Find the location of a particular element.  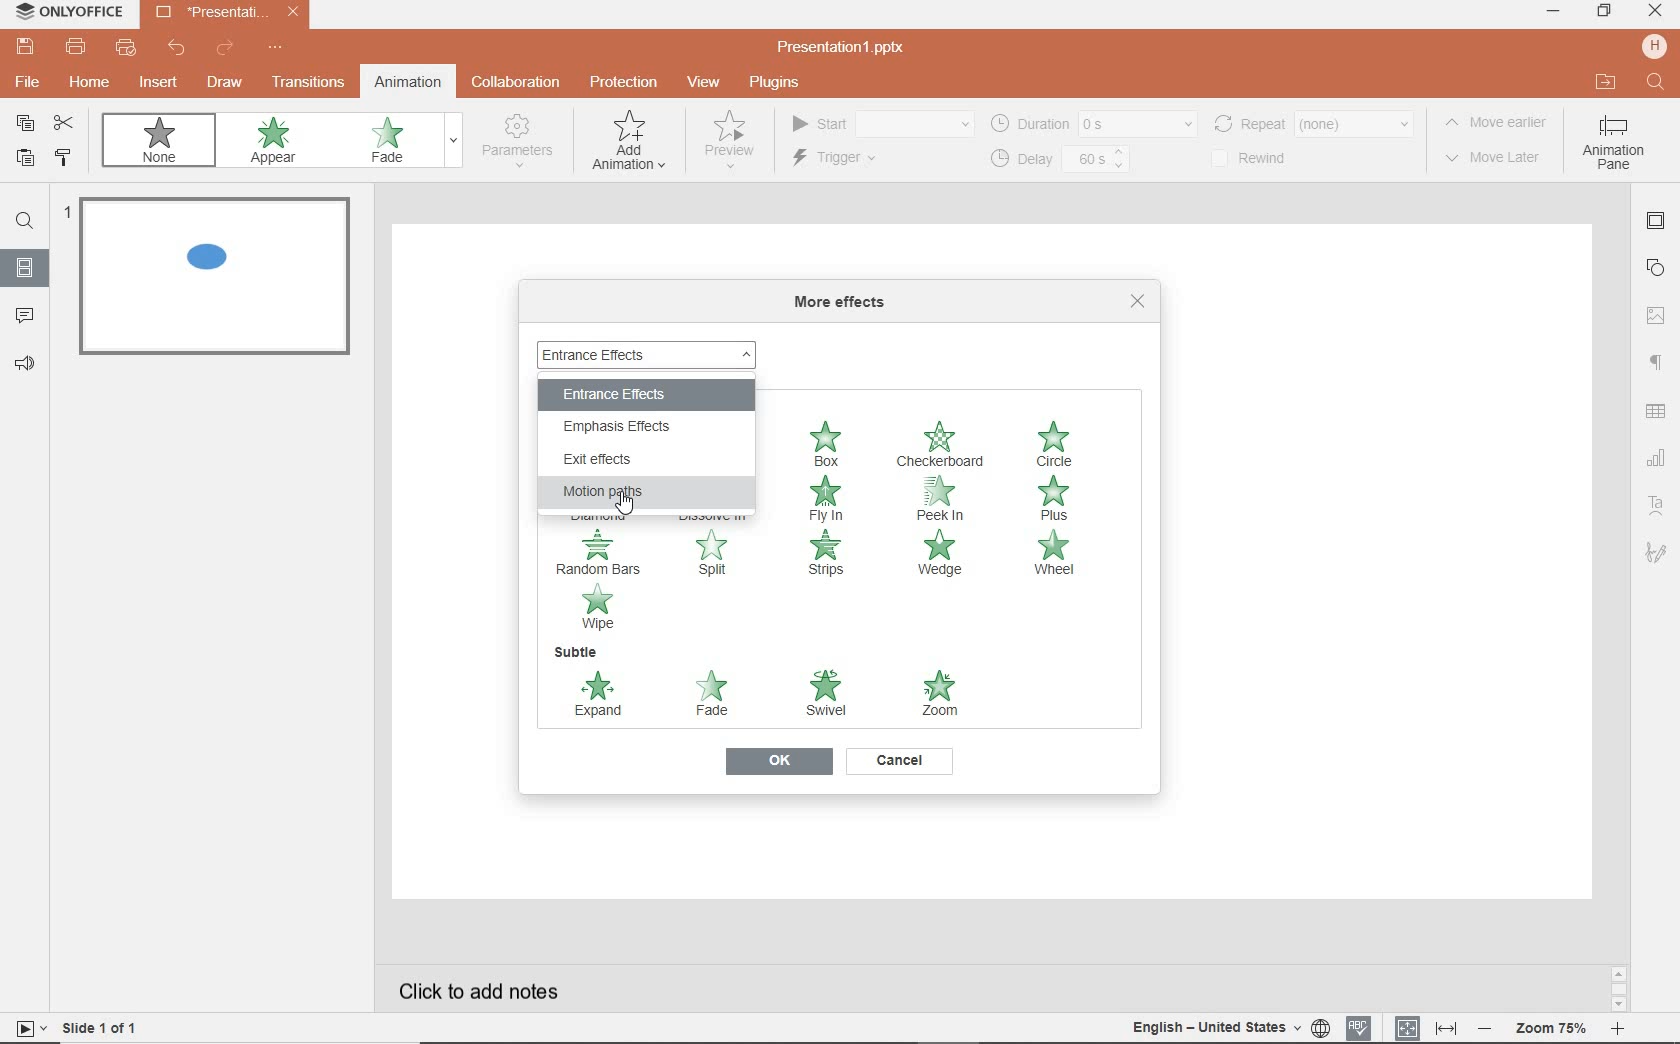

MOTION PATHS is located at coordinates (637, 492).